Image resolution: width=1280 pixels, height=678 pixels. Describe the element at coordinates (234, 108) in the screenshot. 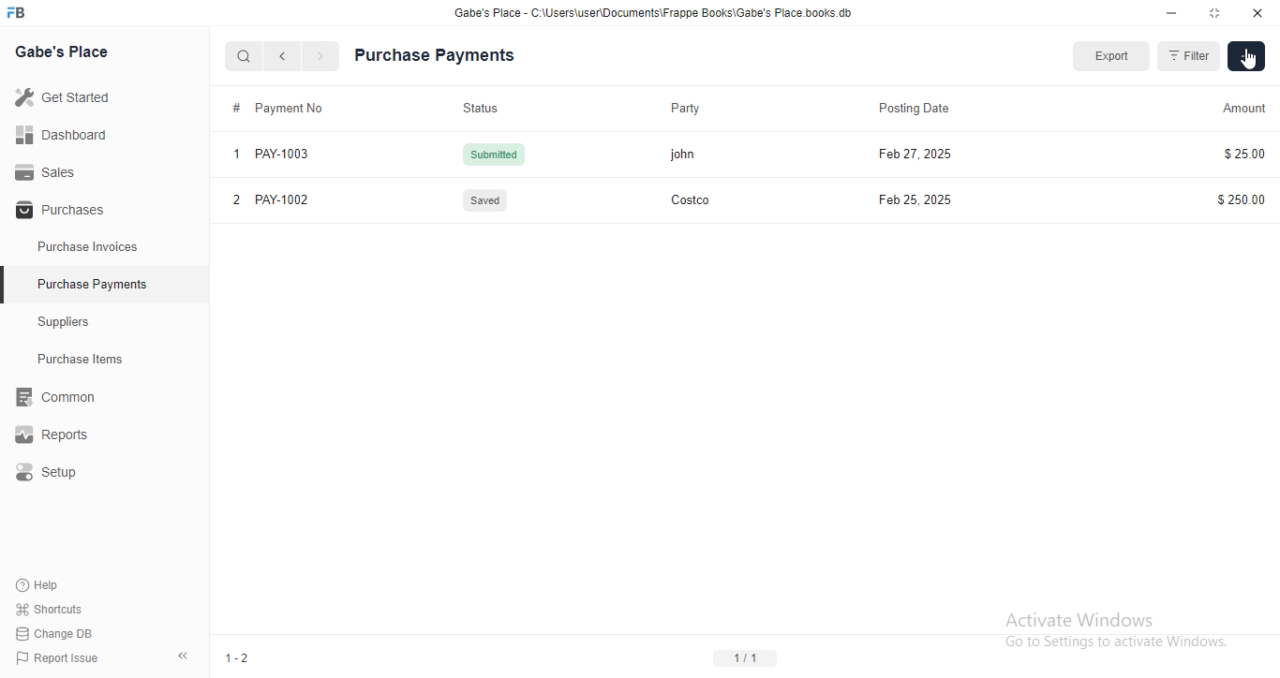

I see `` at that location.